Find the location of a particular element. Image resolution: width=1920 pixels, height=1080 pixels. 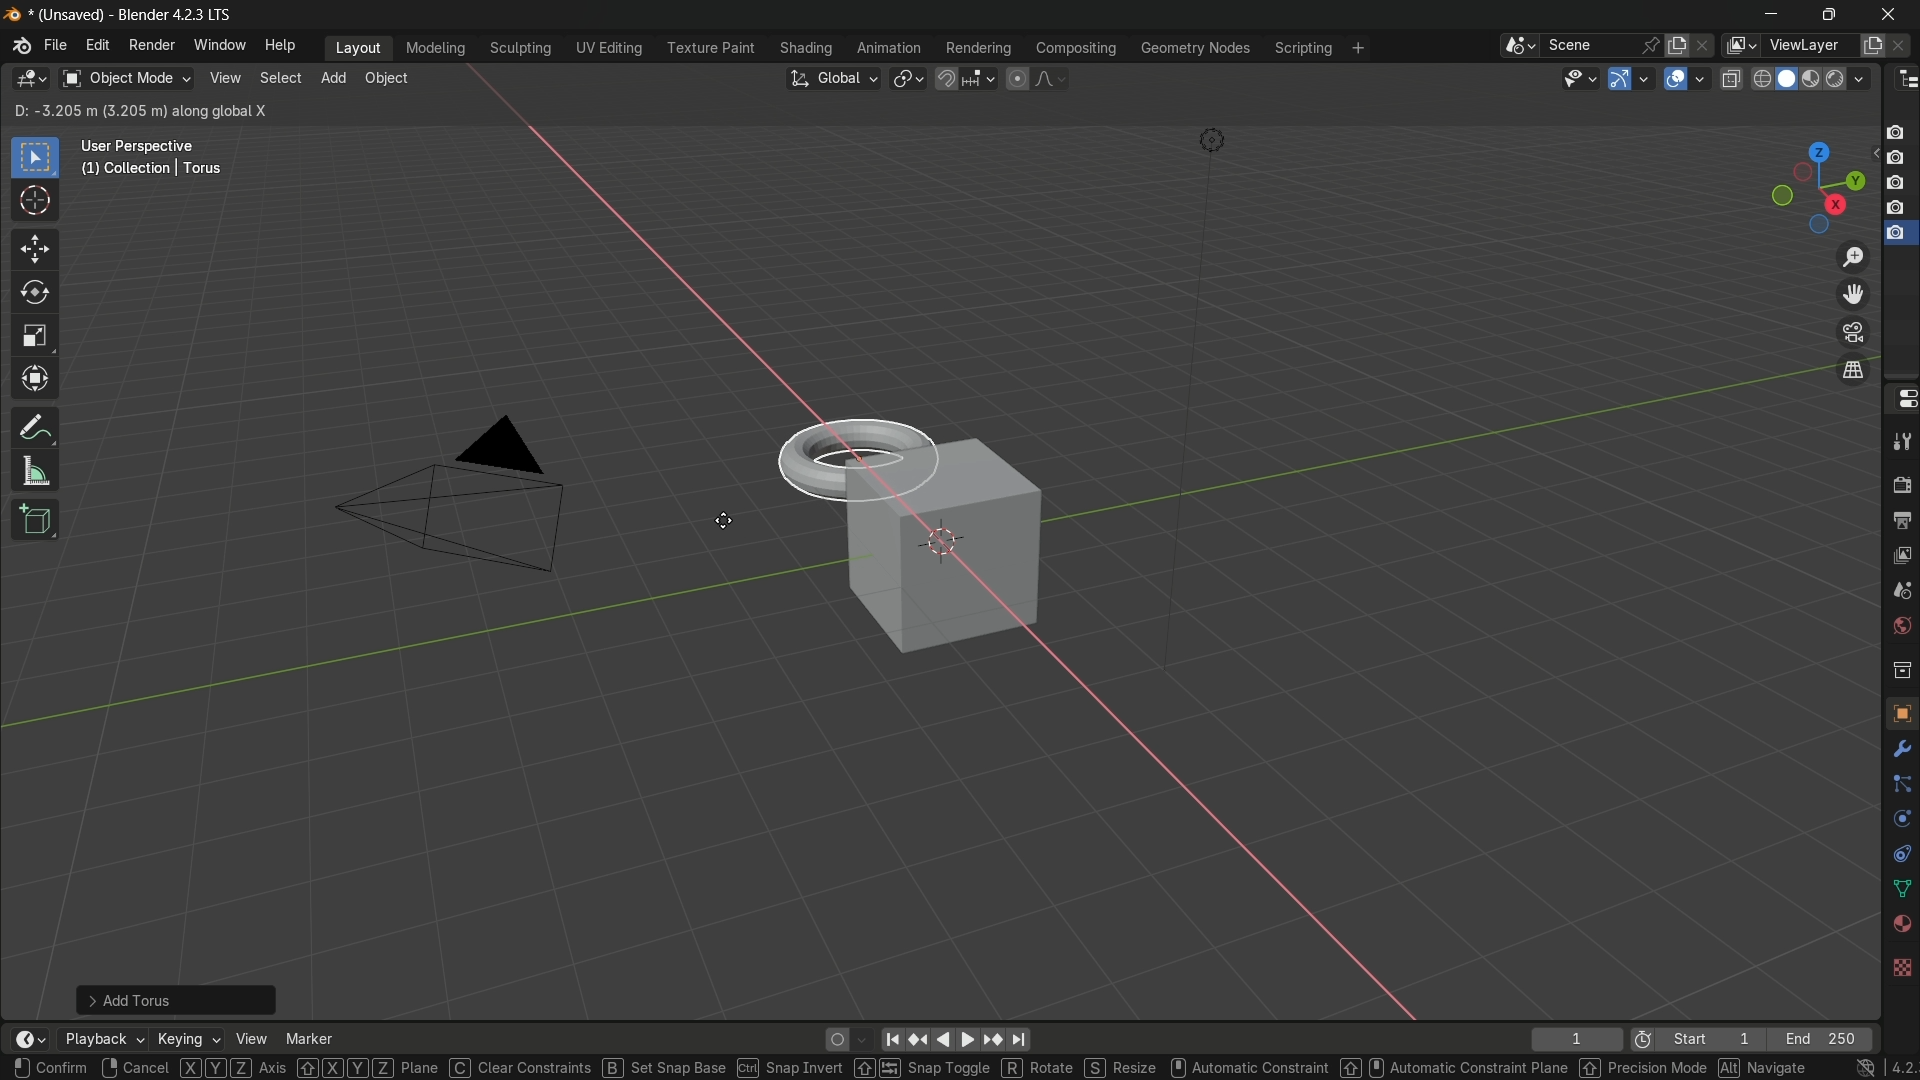

zoom in/out is located at coordinates (1853, 256).